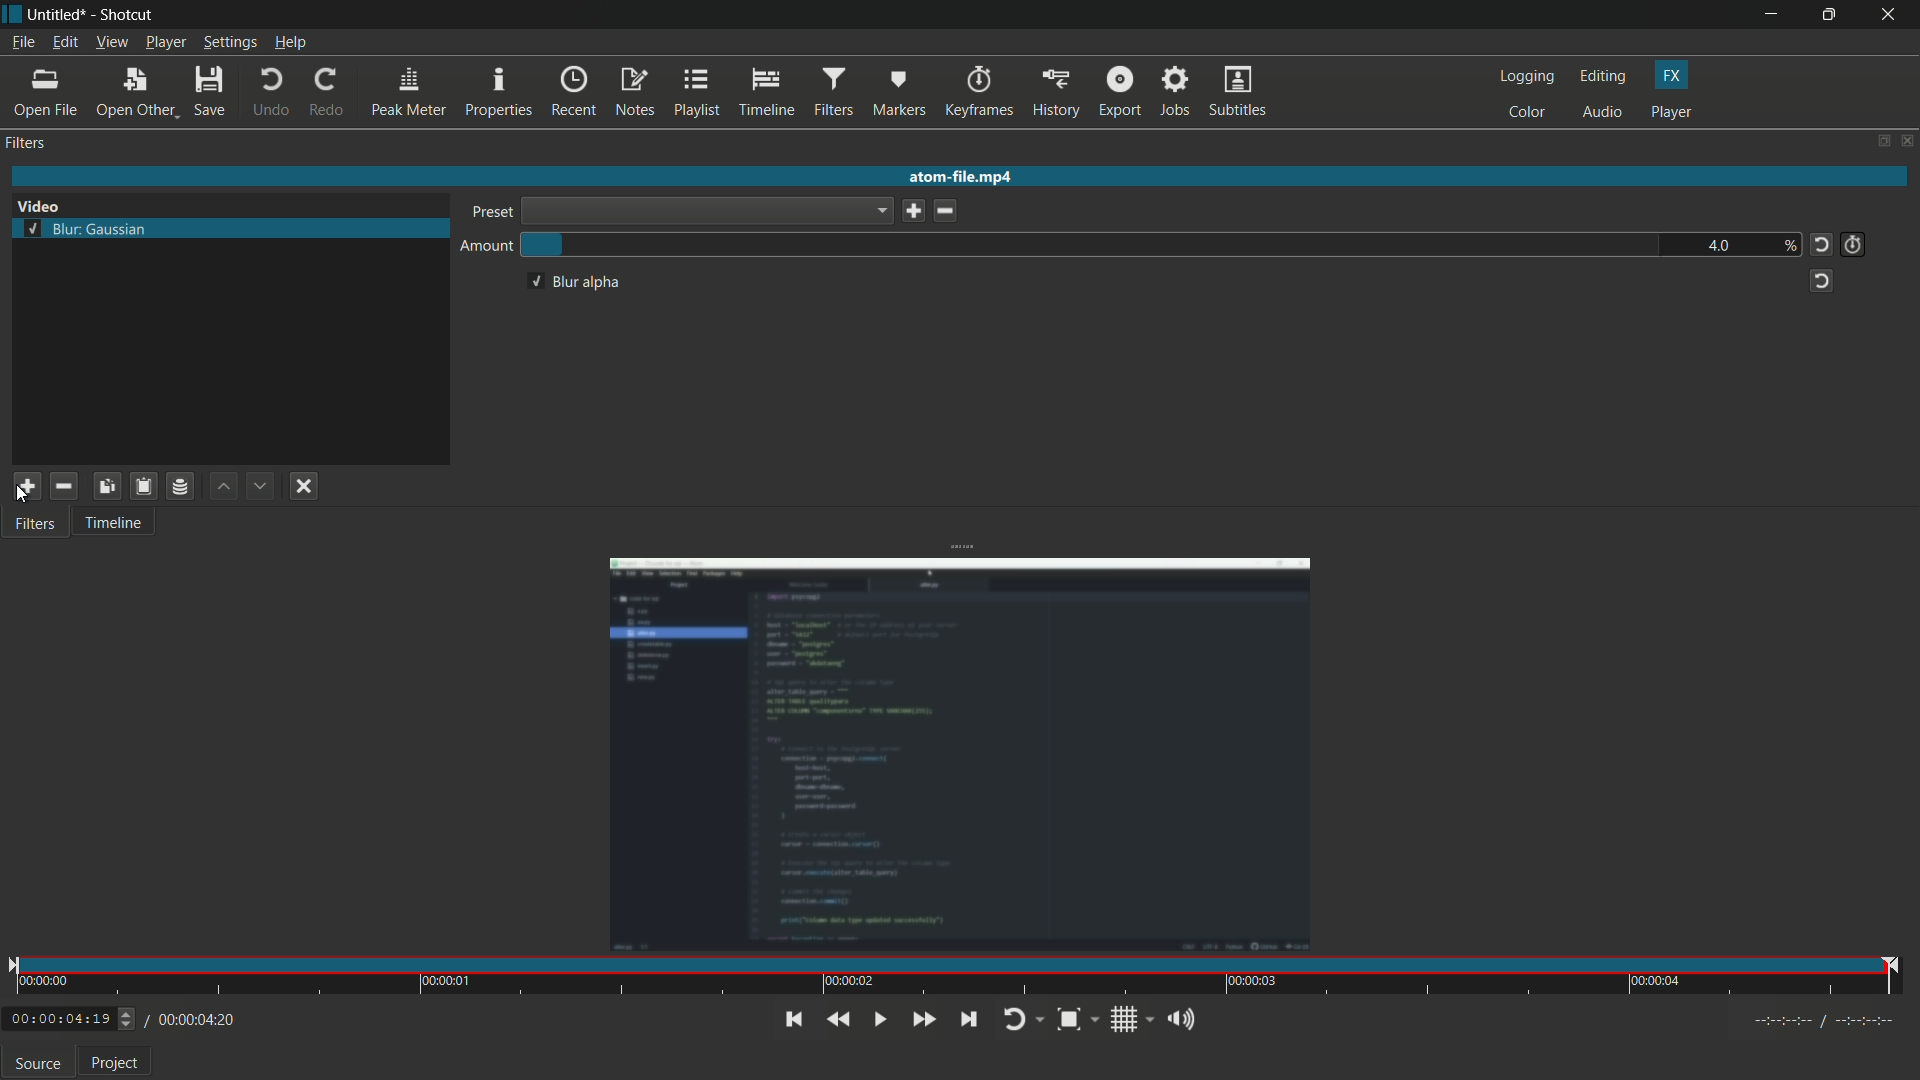 The image size is (1920, 1080). I want to click on cursor, so click(21, 497).